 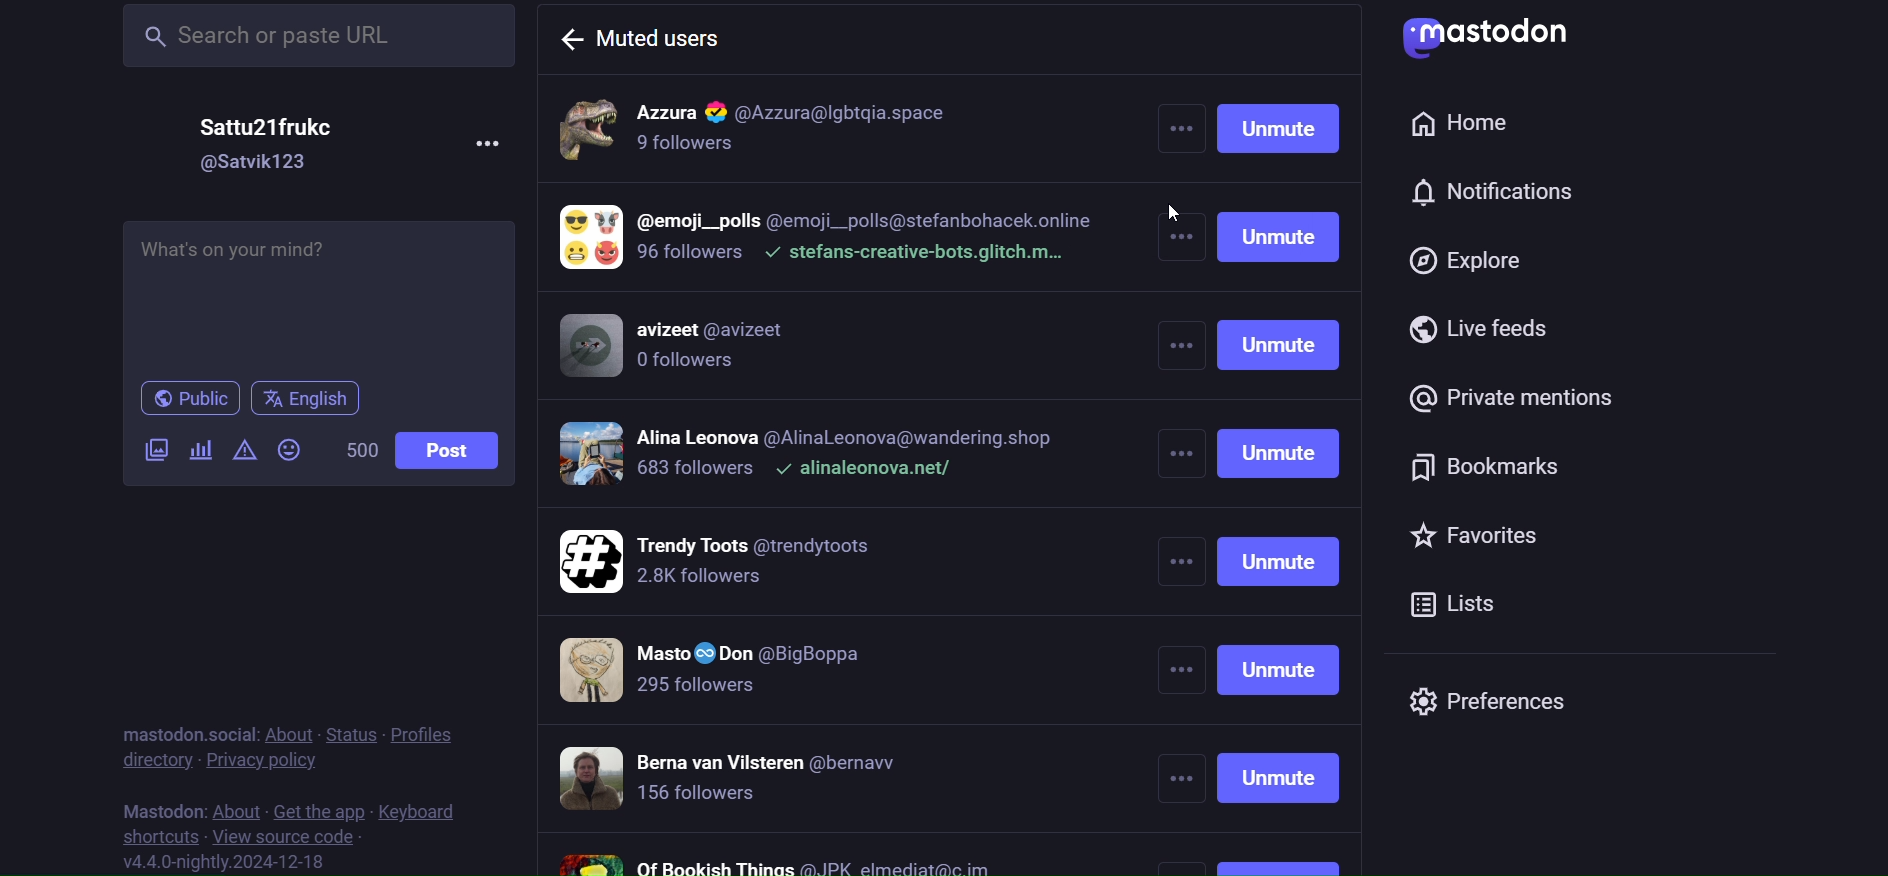 What do you see at coordinates (321, 38) in the screenshot?
I see `search` at bounding box center [321, 38].